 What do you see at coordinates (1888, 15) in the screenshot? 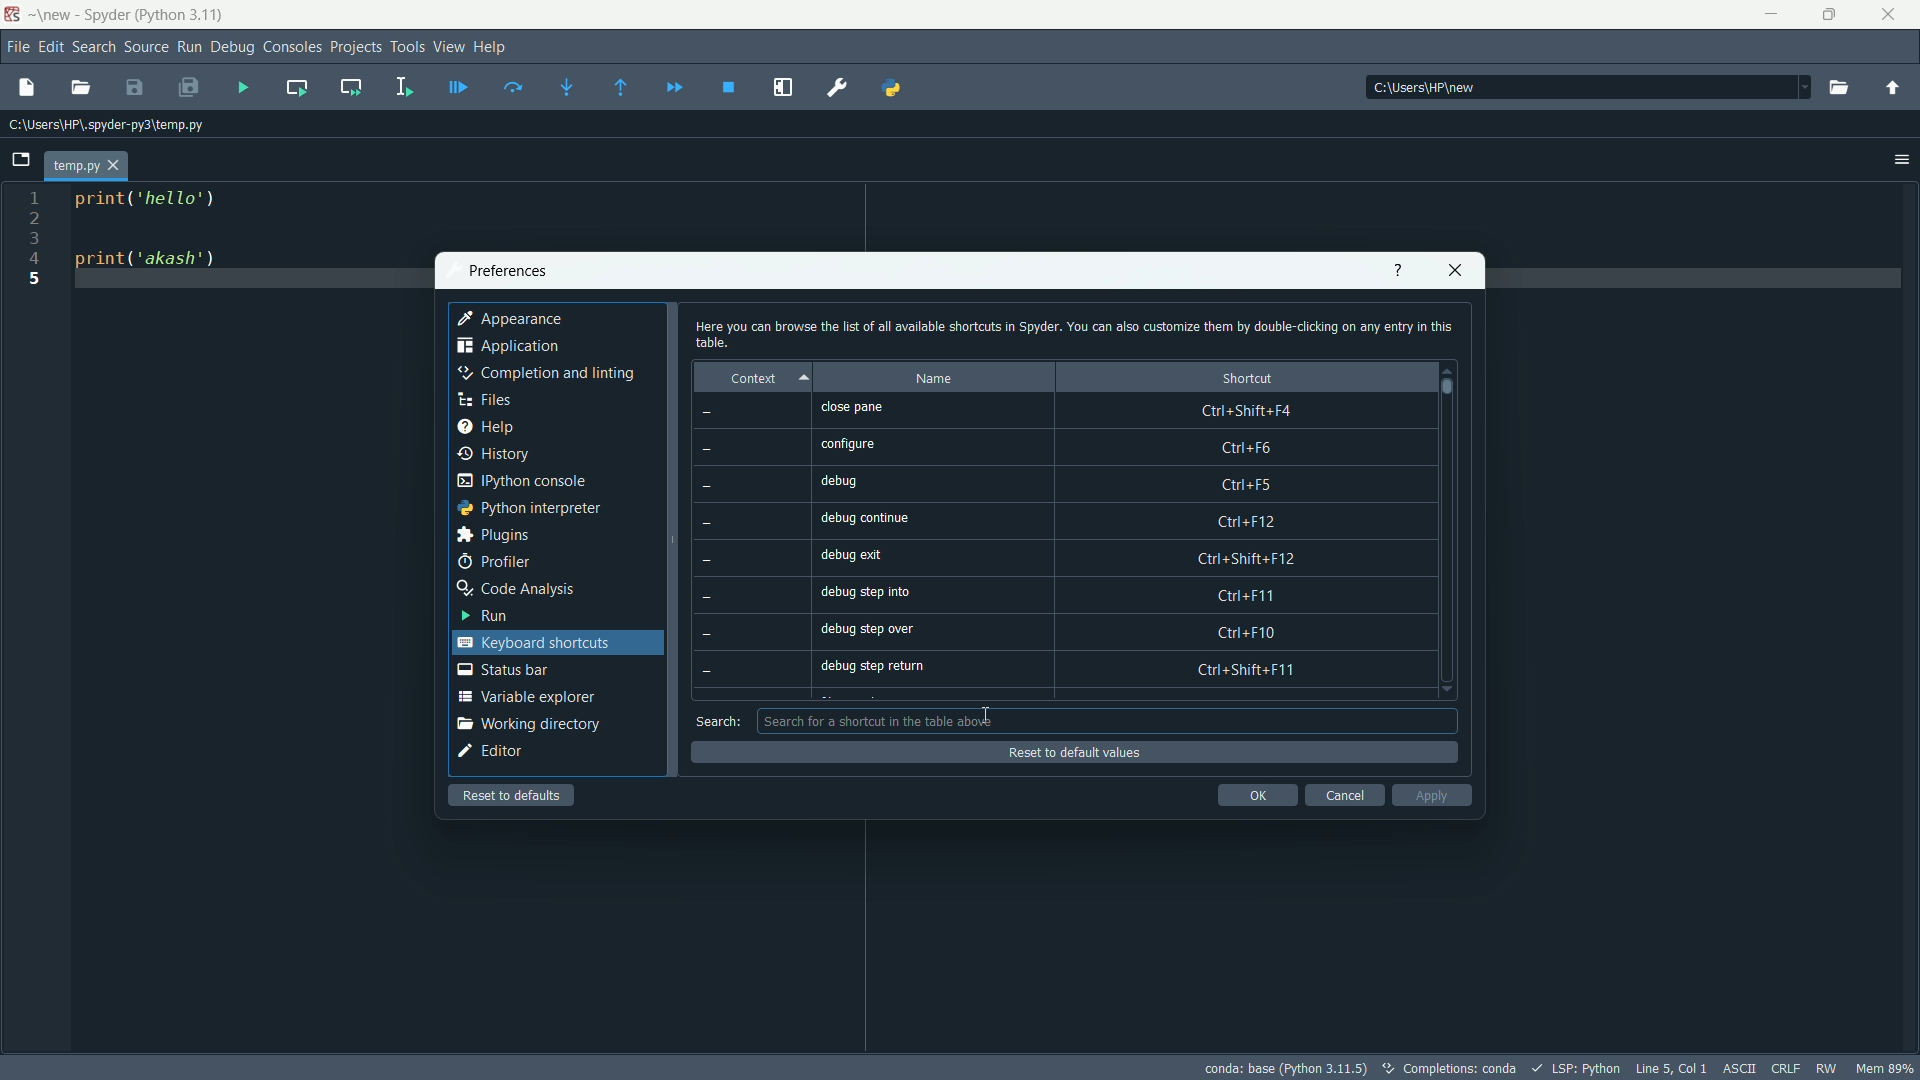
I see `close app` at bounding box center [1888, 15].